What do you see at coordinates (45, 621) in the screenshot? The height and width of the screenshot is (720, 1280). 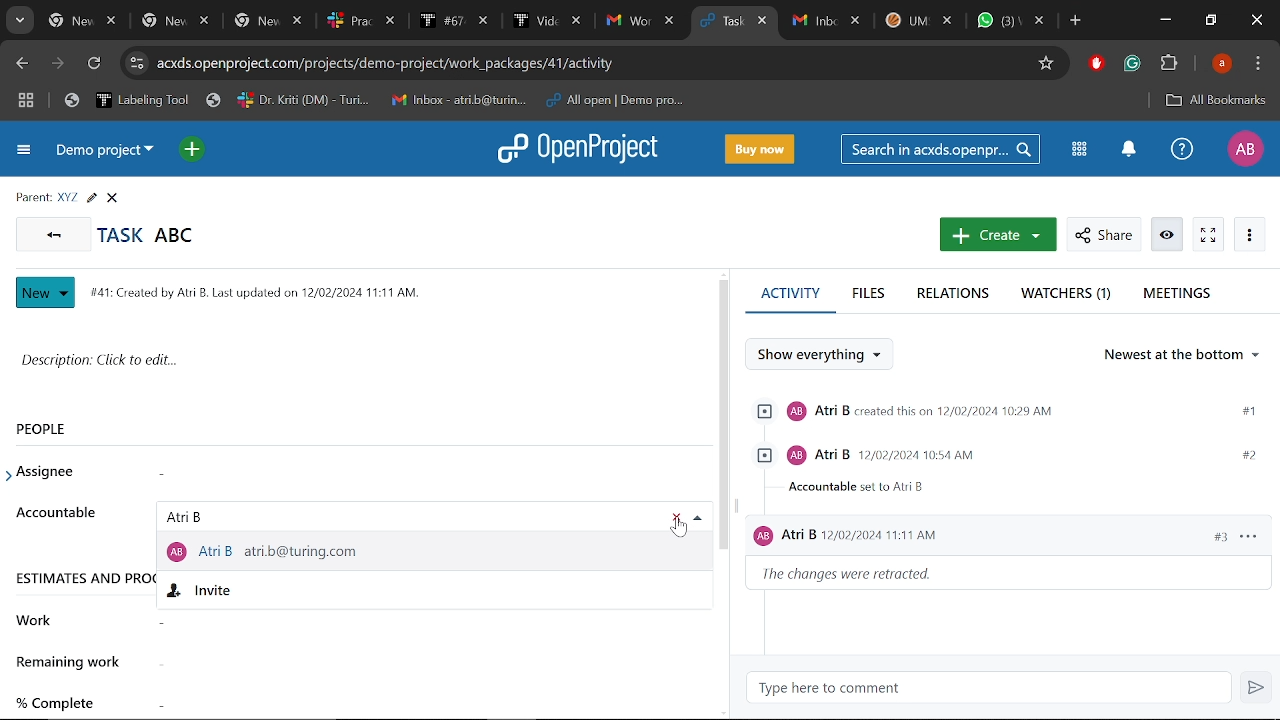 I see `work` at bounding box center [45, 621].